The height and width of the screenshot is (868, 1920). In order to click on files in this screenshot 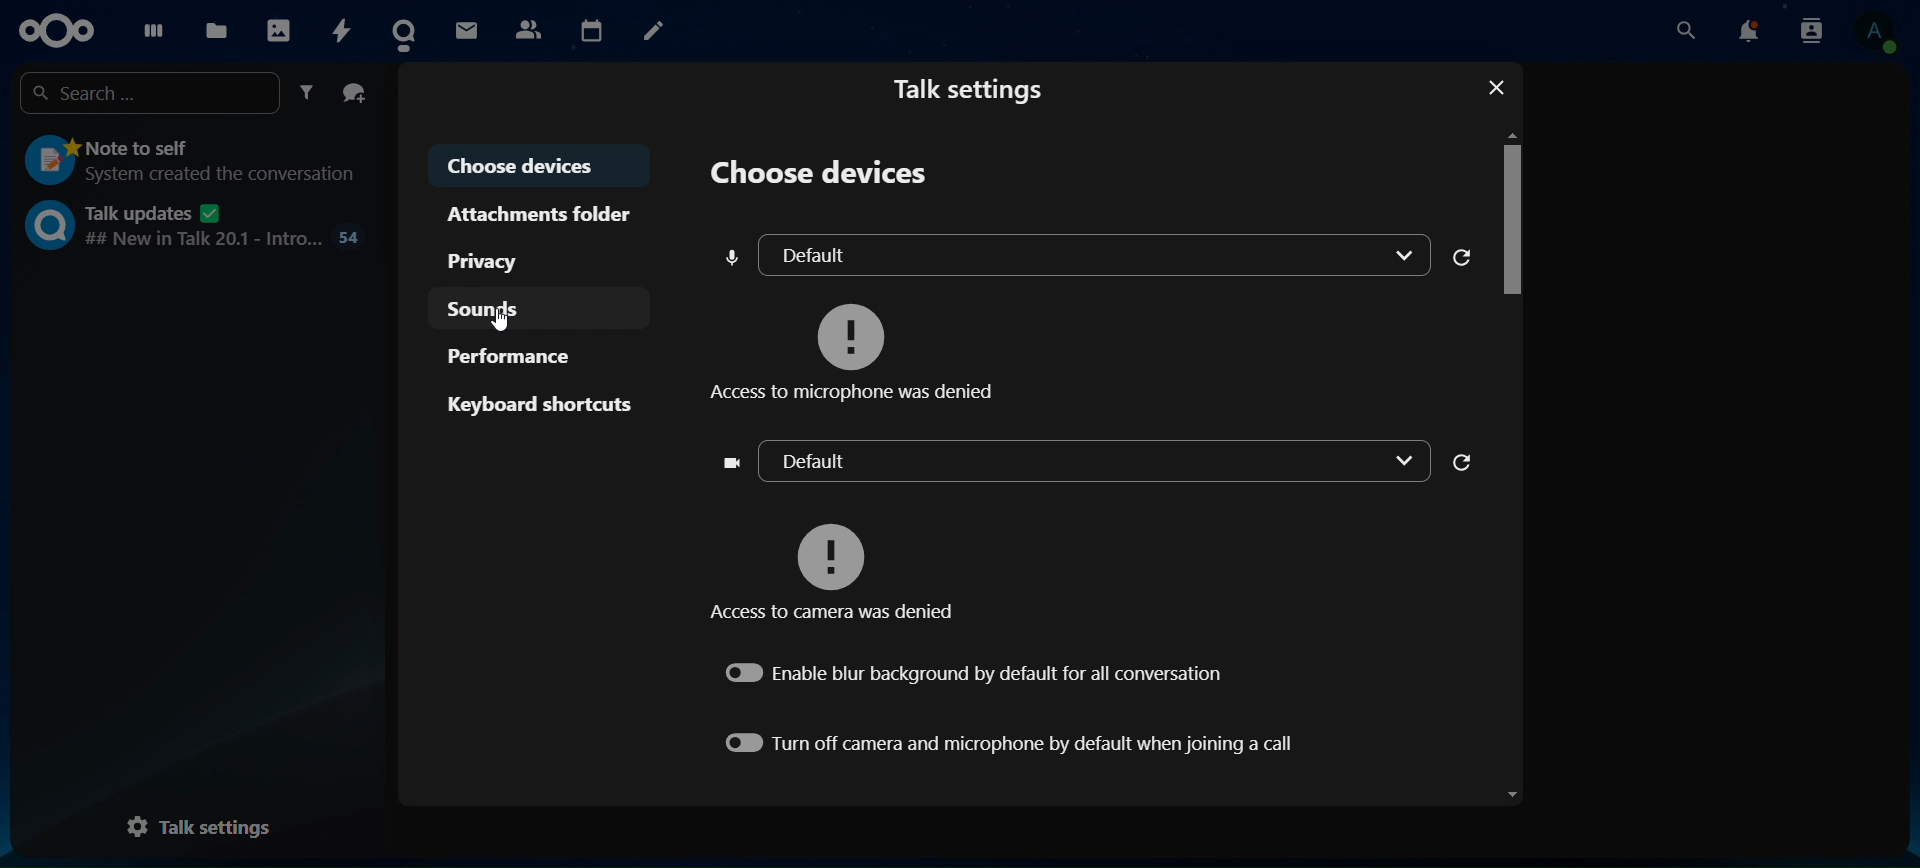, I will do `click(217, 27)`.